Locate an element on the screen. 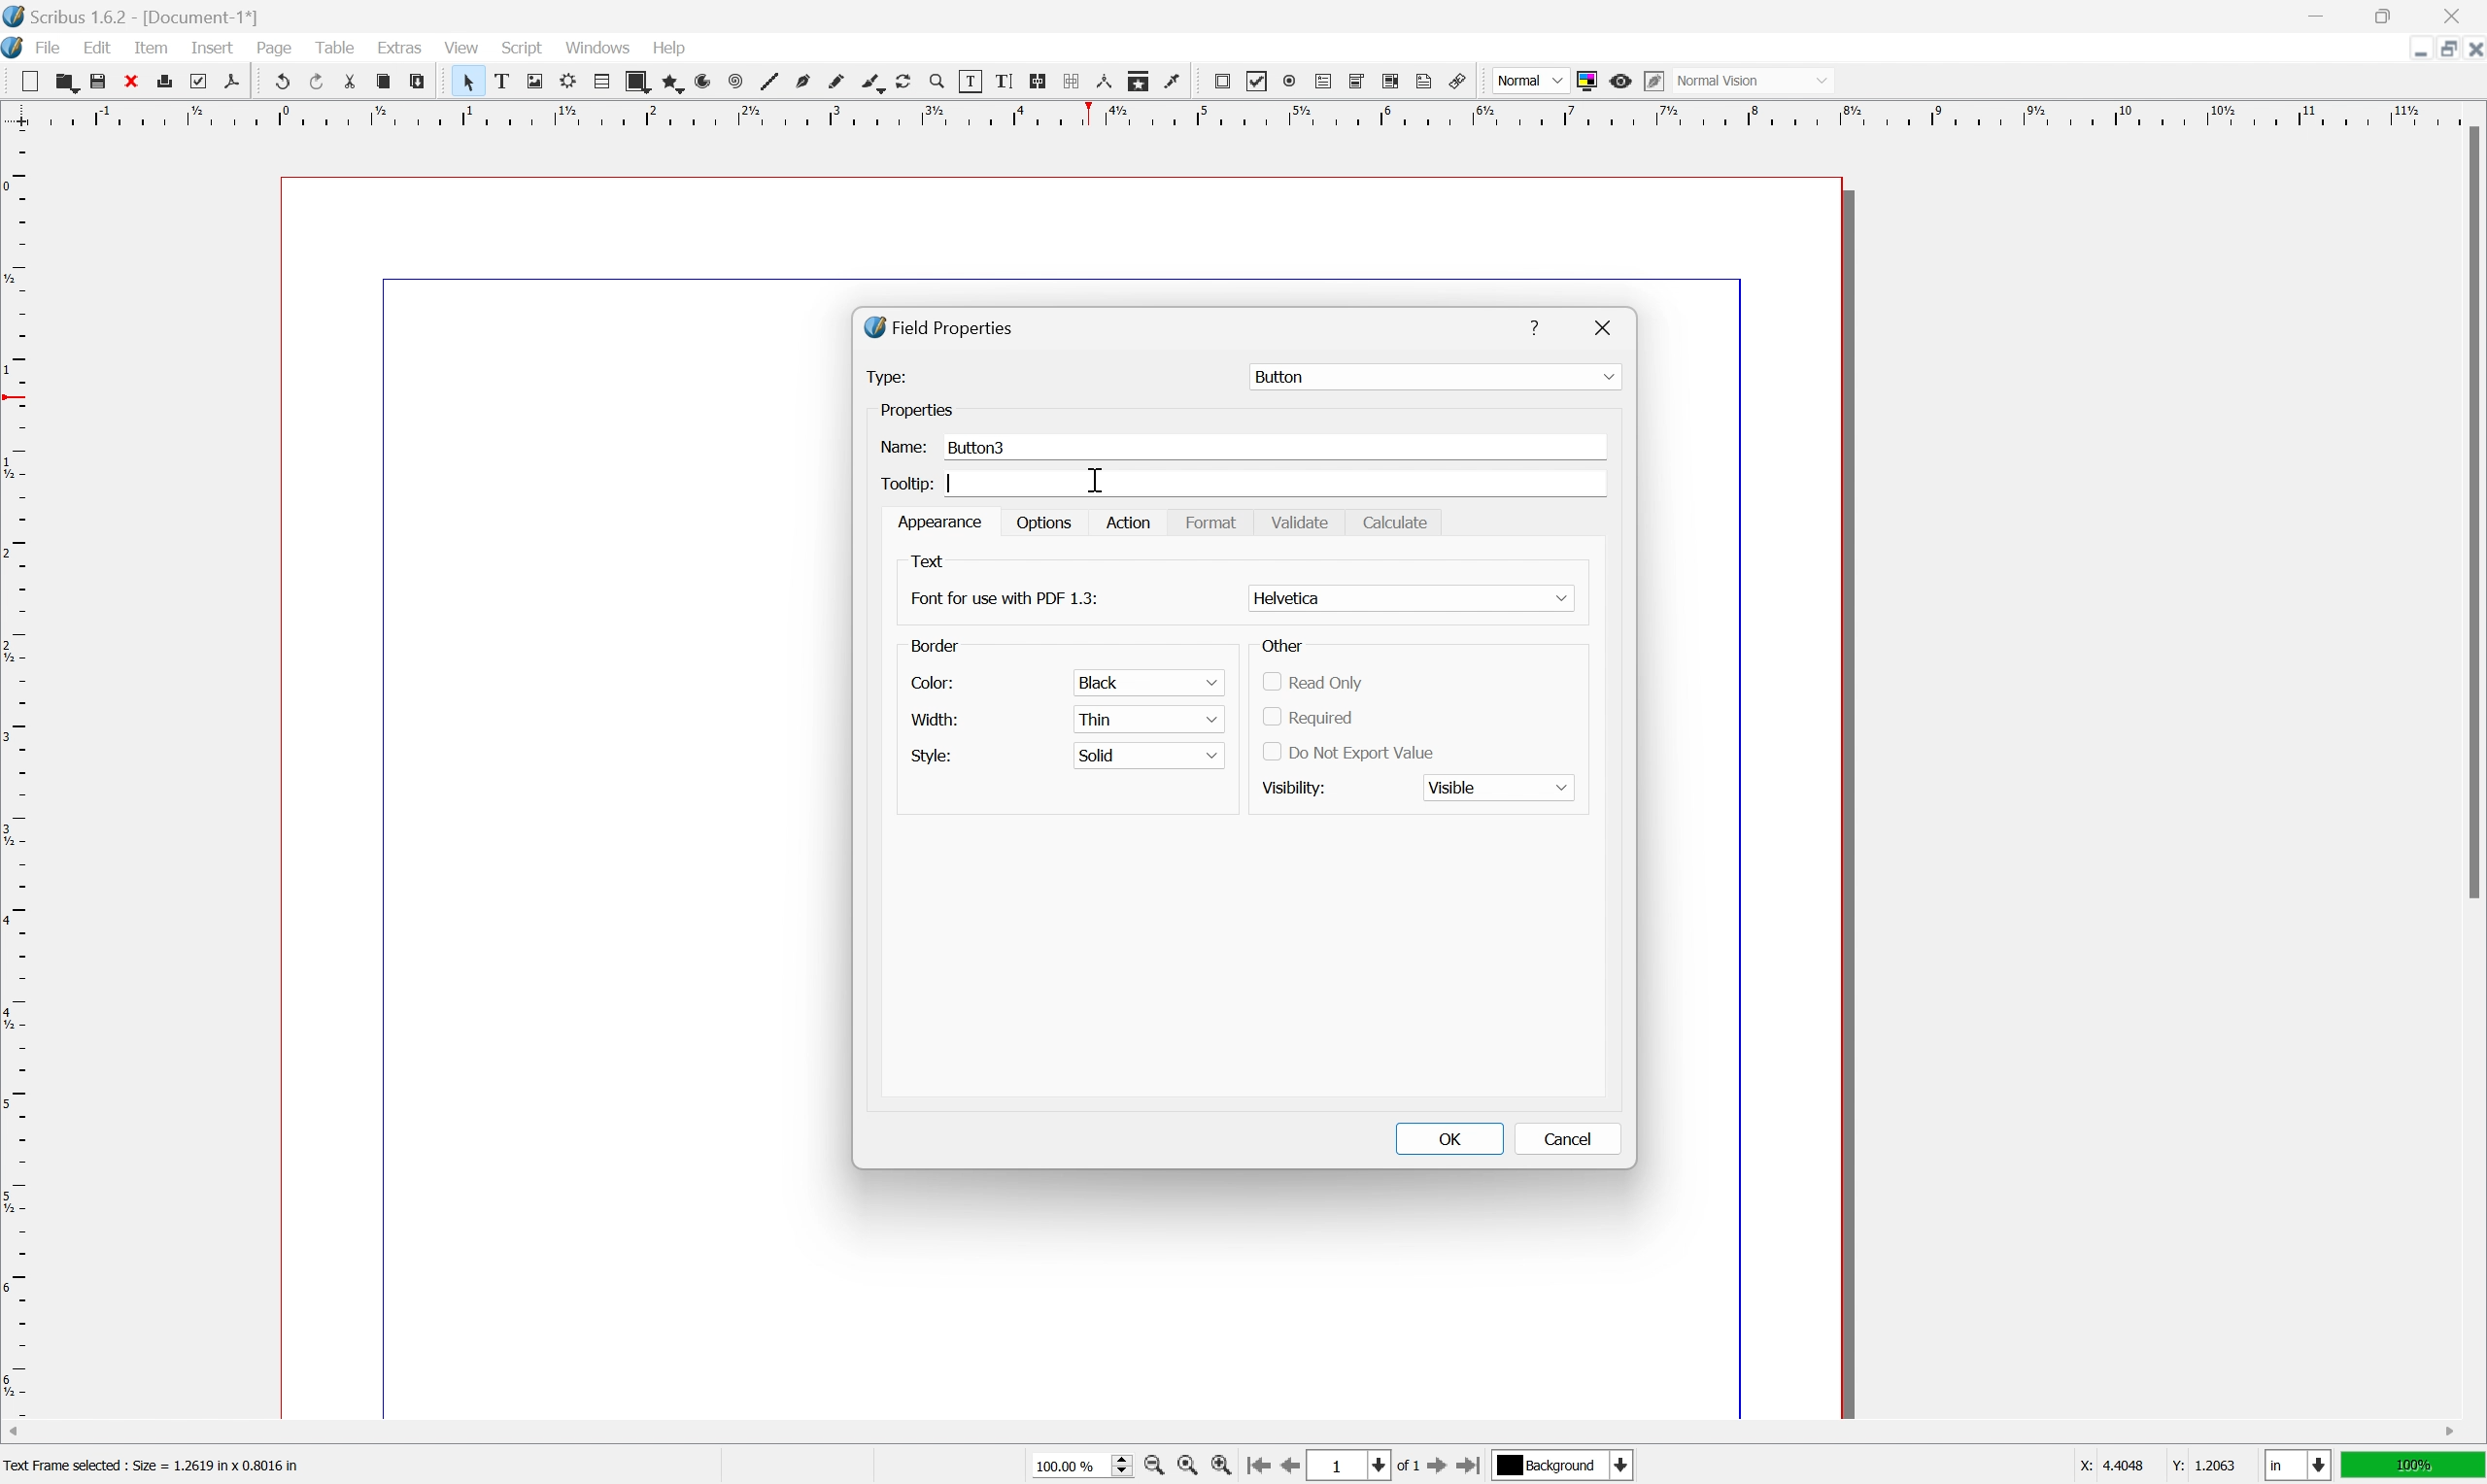 This screenshot has width=2487, height=1484. bezier curve is located at coordinates (801, 82).